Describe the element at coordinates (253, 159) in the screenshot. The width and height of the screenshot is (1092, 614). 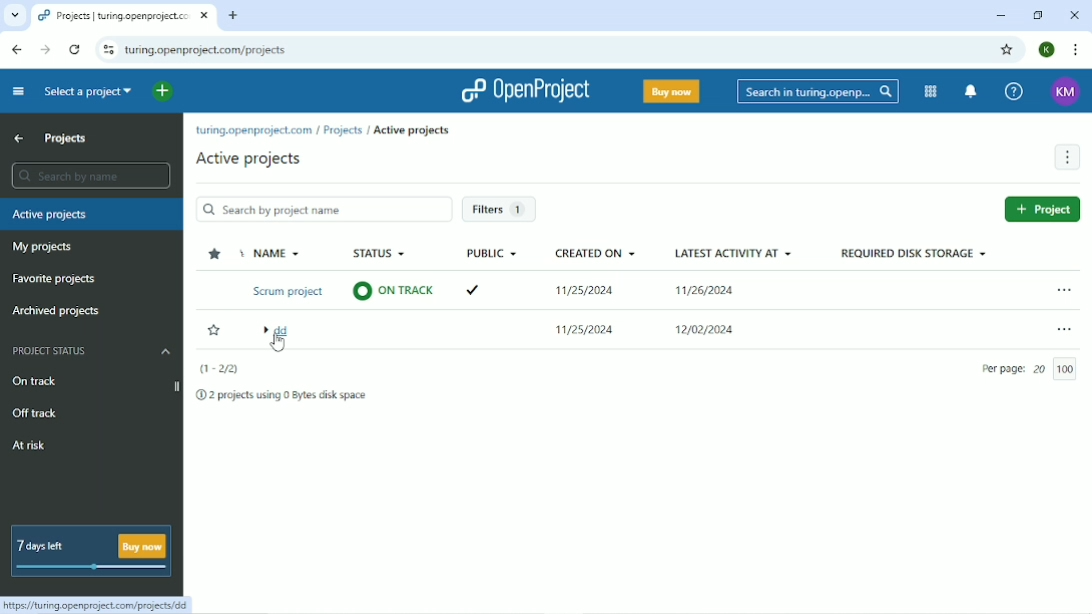
I see `Active projects` at that location.